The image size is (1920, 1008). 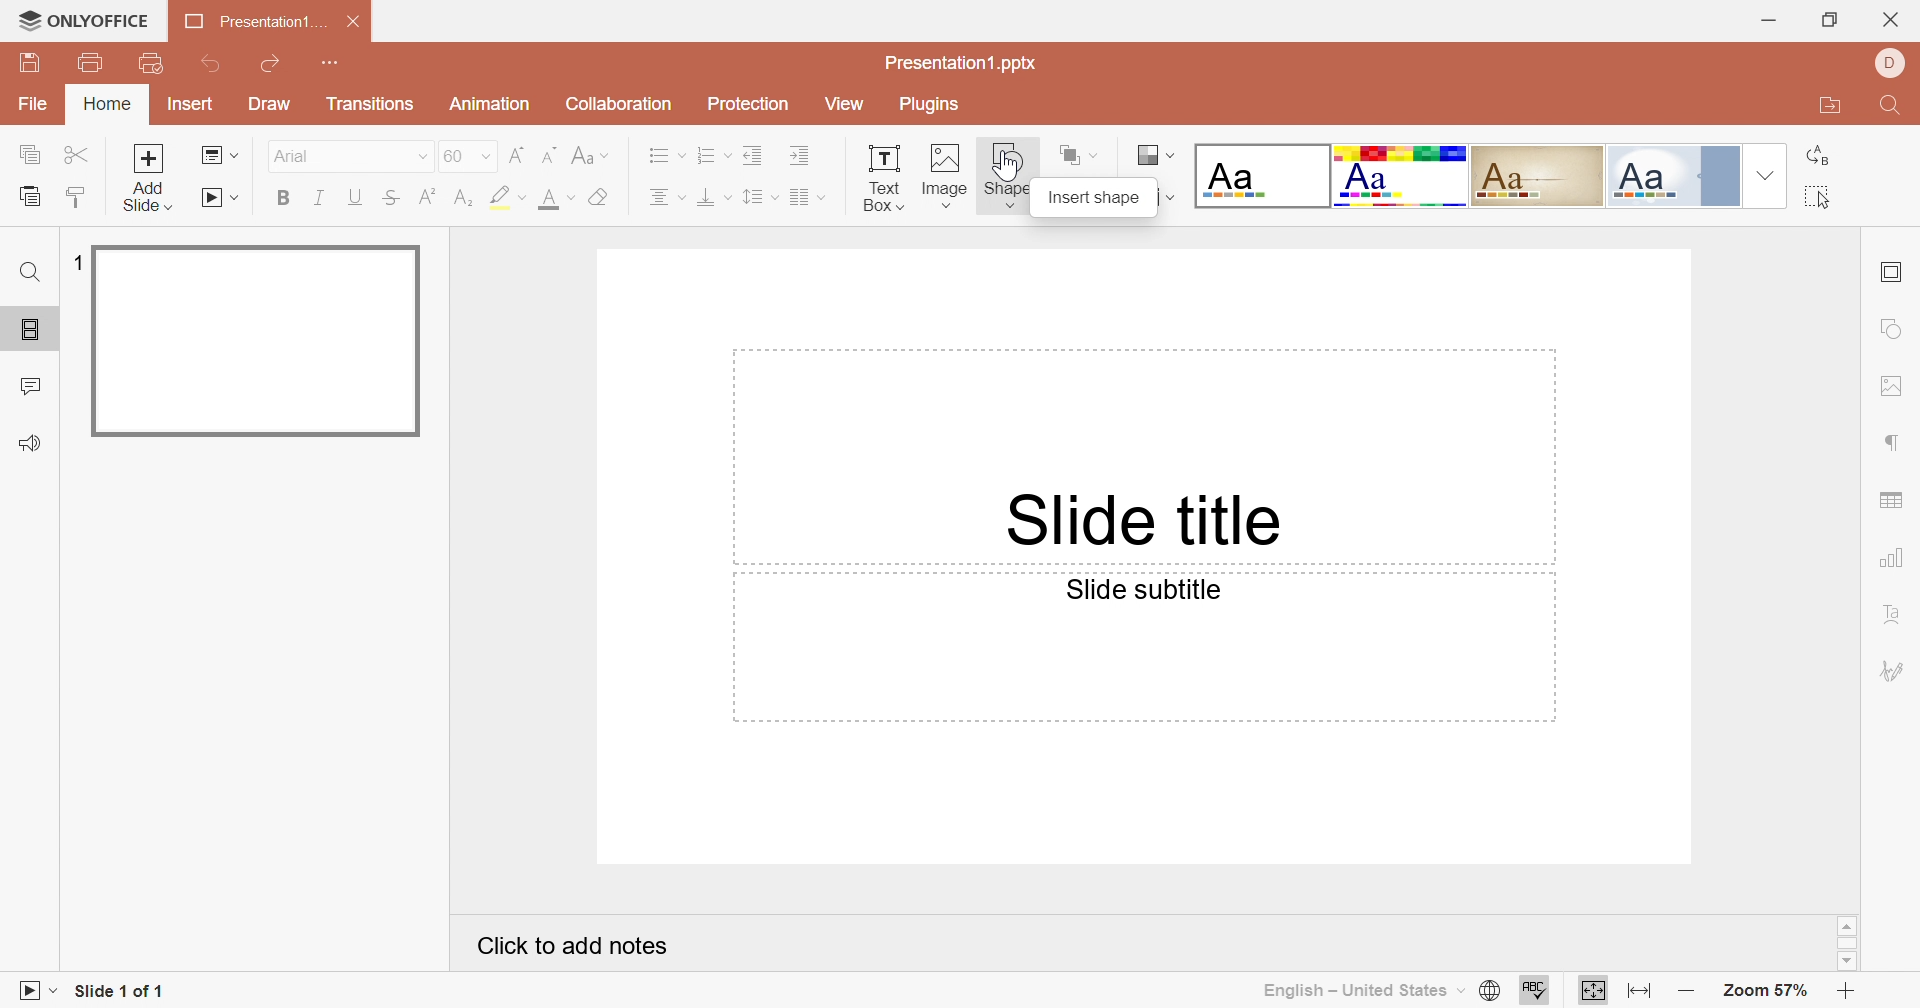 What do you see at coordinates (520, 155) in the screenshot?
I see `Increment font size` at bounding box center [520, 155].